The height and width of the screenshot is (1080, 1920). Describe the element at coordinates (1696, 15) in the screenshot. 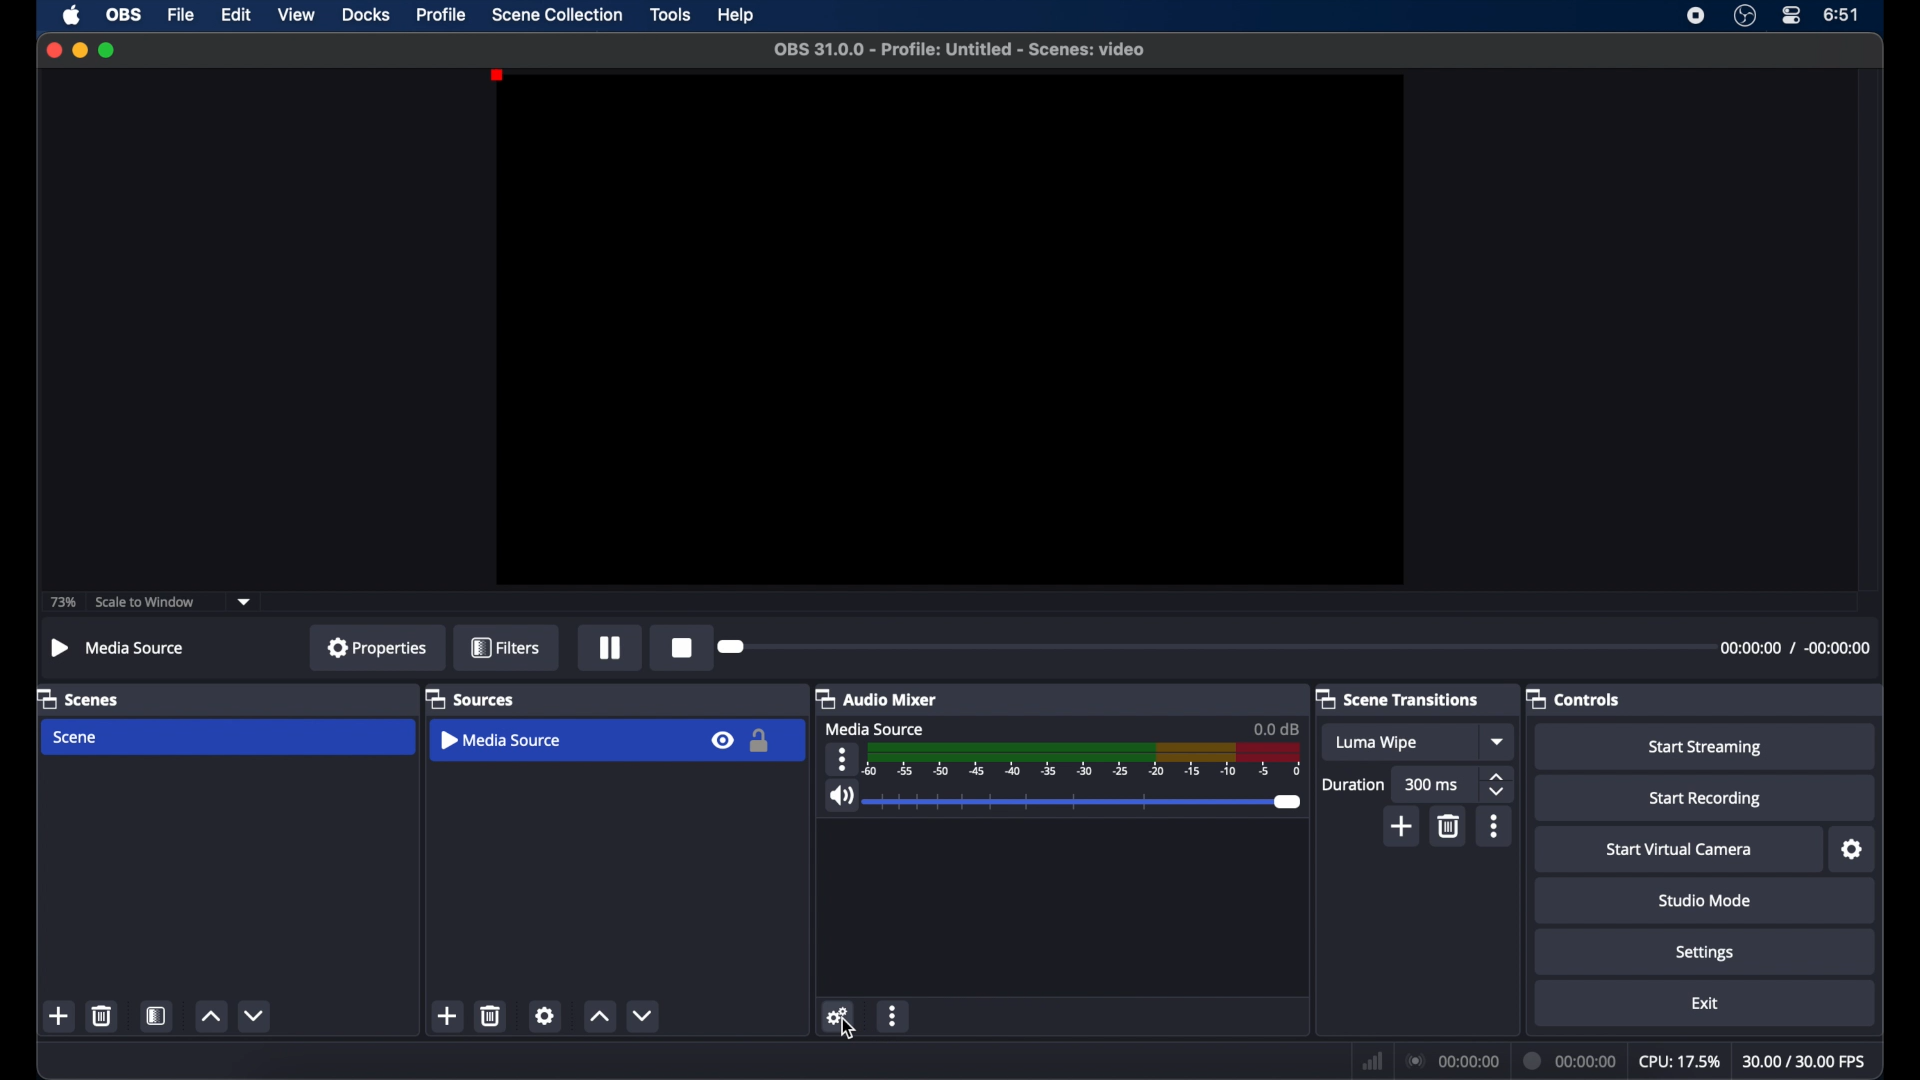

I see `screen recorder icon` at that location.